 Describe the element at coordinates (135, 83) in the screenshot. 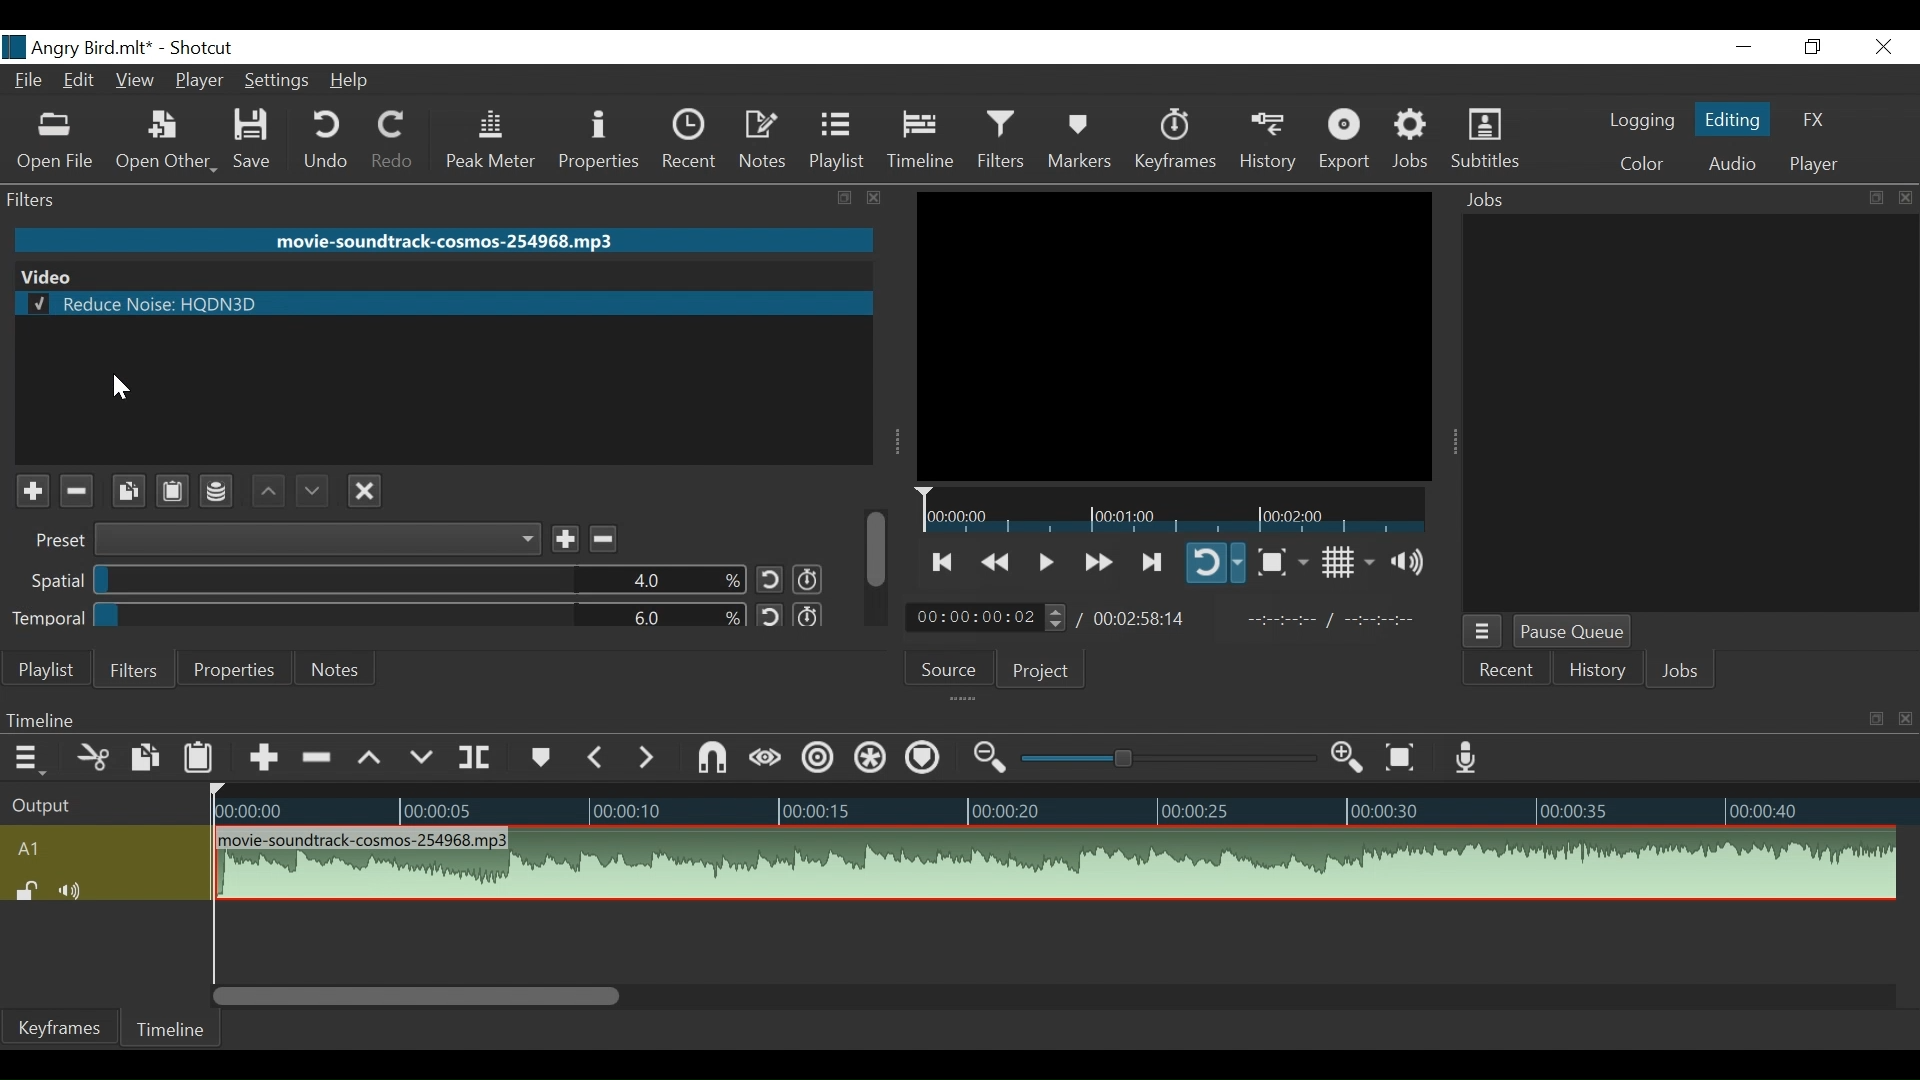

I see `View` at that location.